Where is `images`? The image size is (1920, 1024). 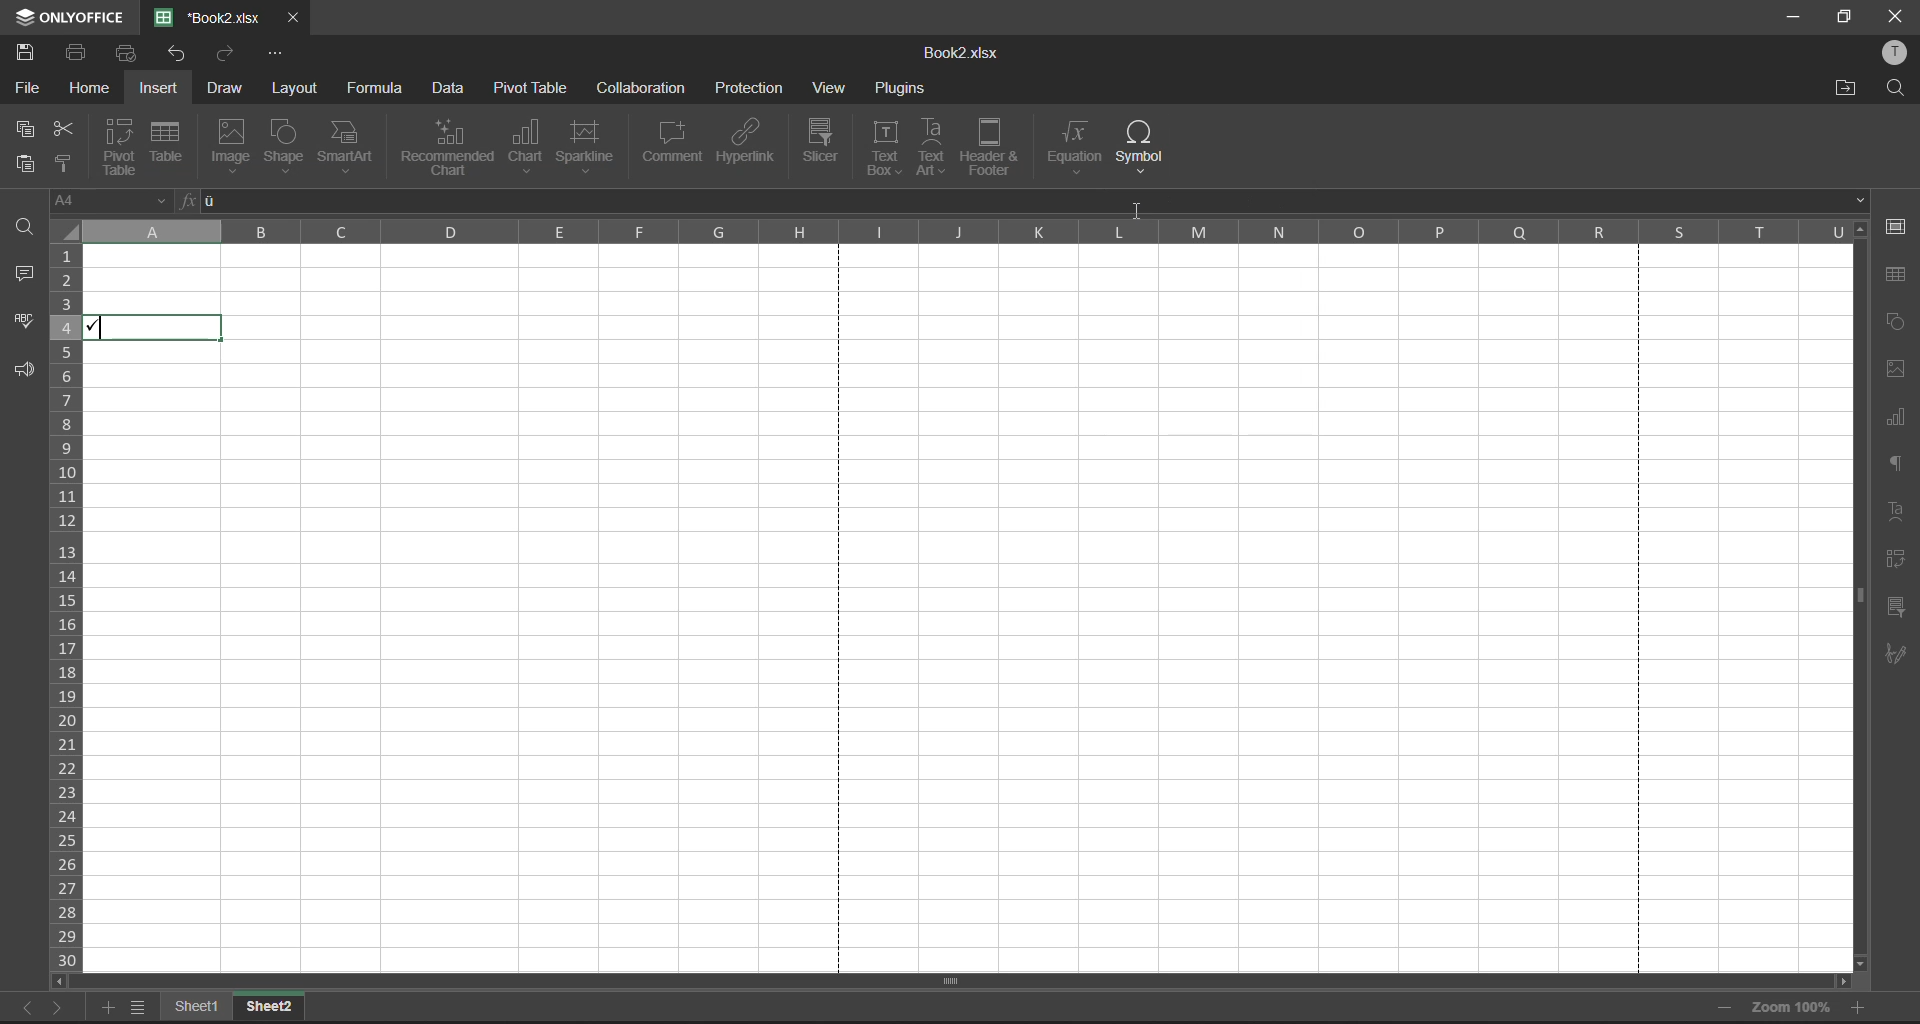
images is located at coordinates (1893, 369).